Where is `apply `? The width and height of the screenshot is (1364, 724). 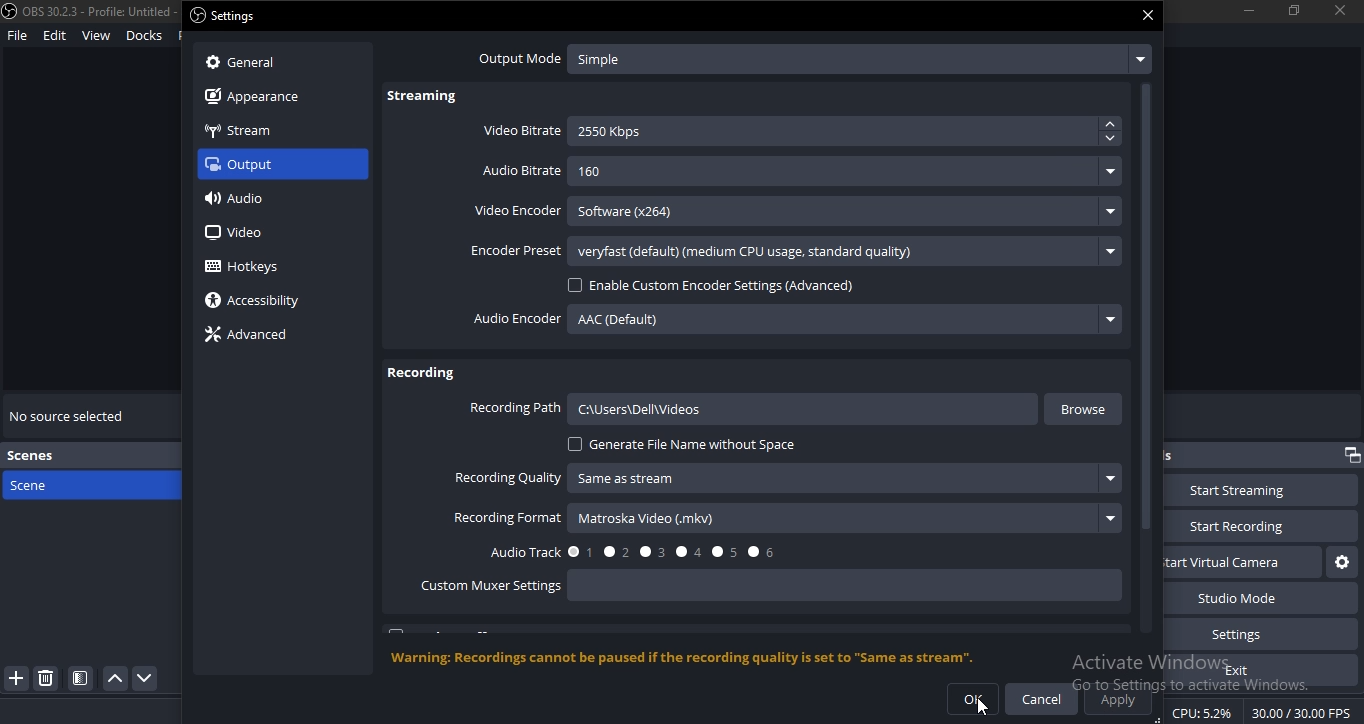 apply  is located at coordinates (1119, 699).